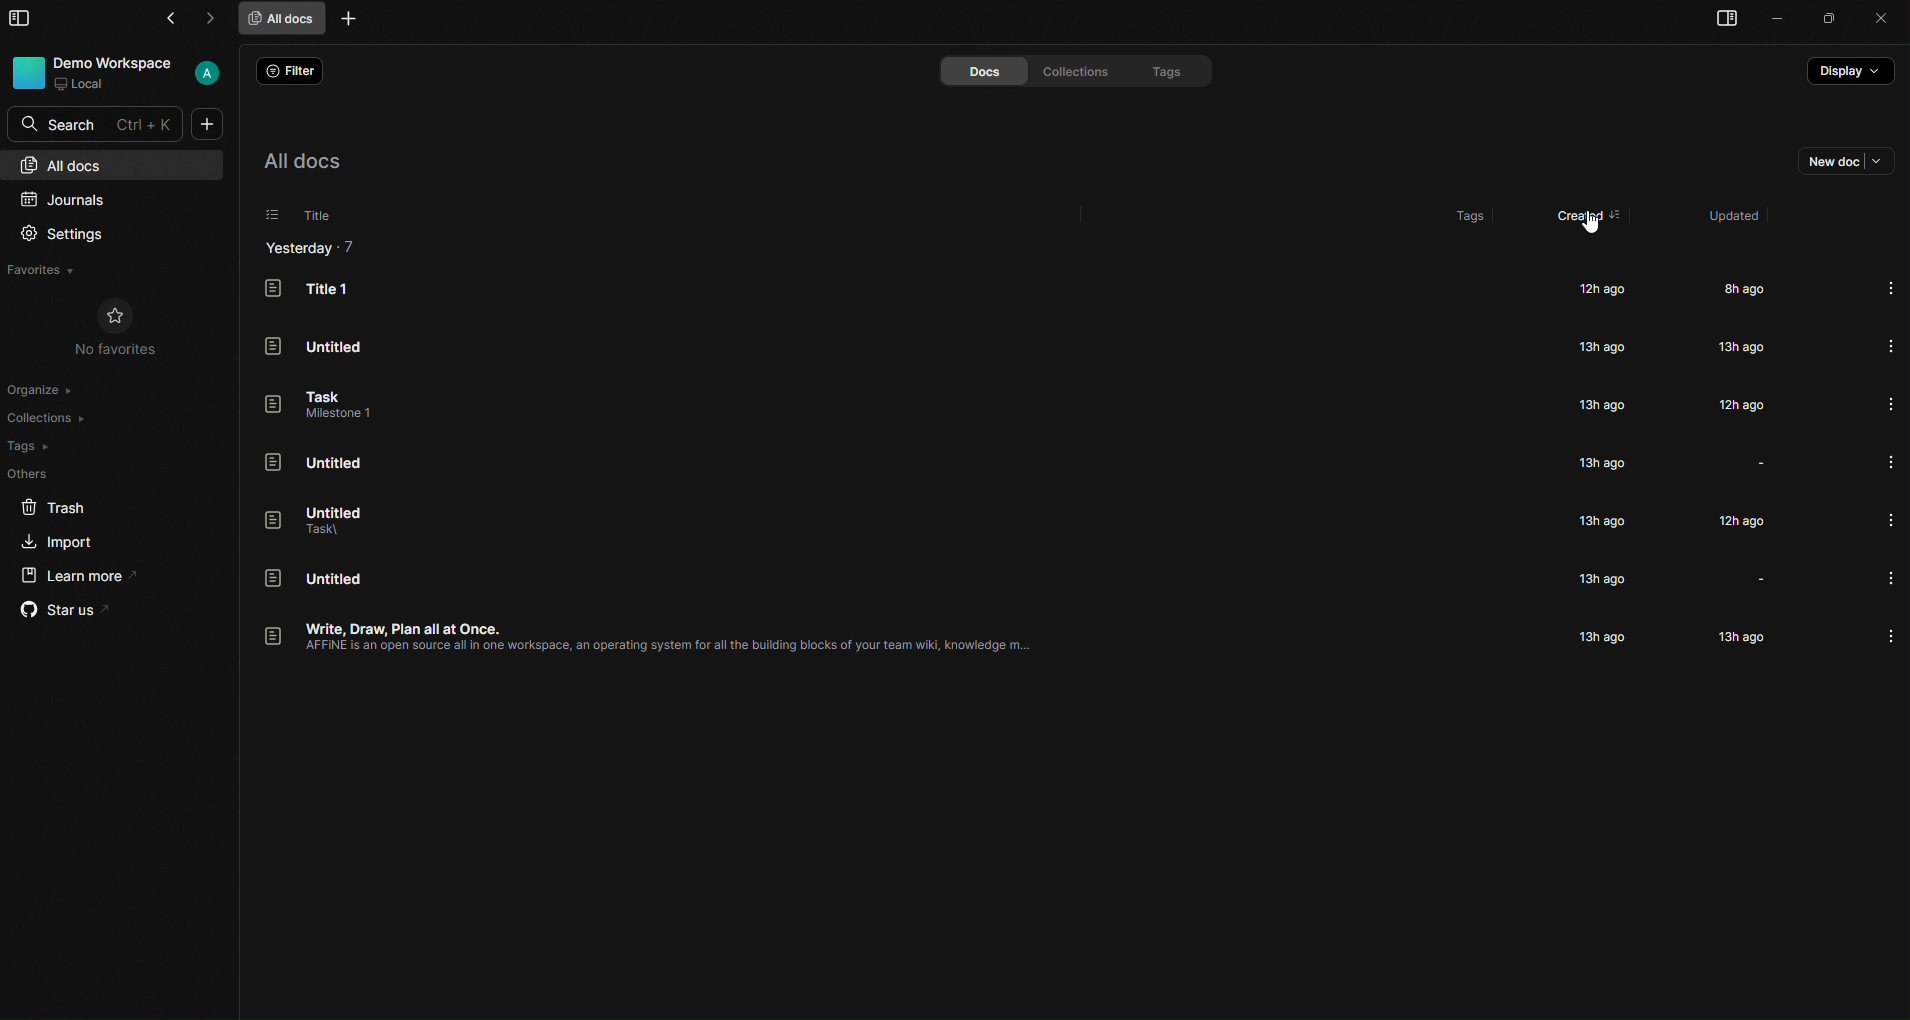  I want to click on display, so click(1851, 71).